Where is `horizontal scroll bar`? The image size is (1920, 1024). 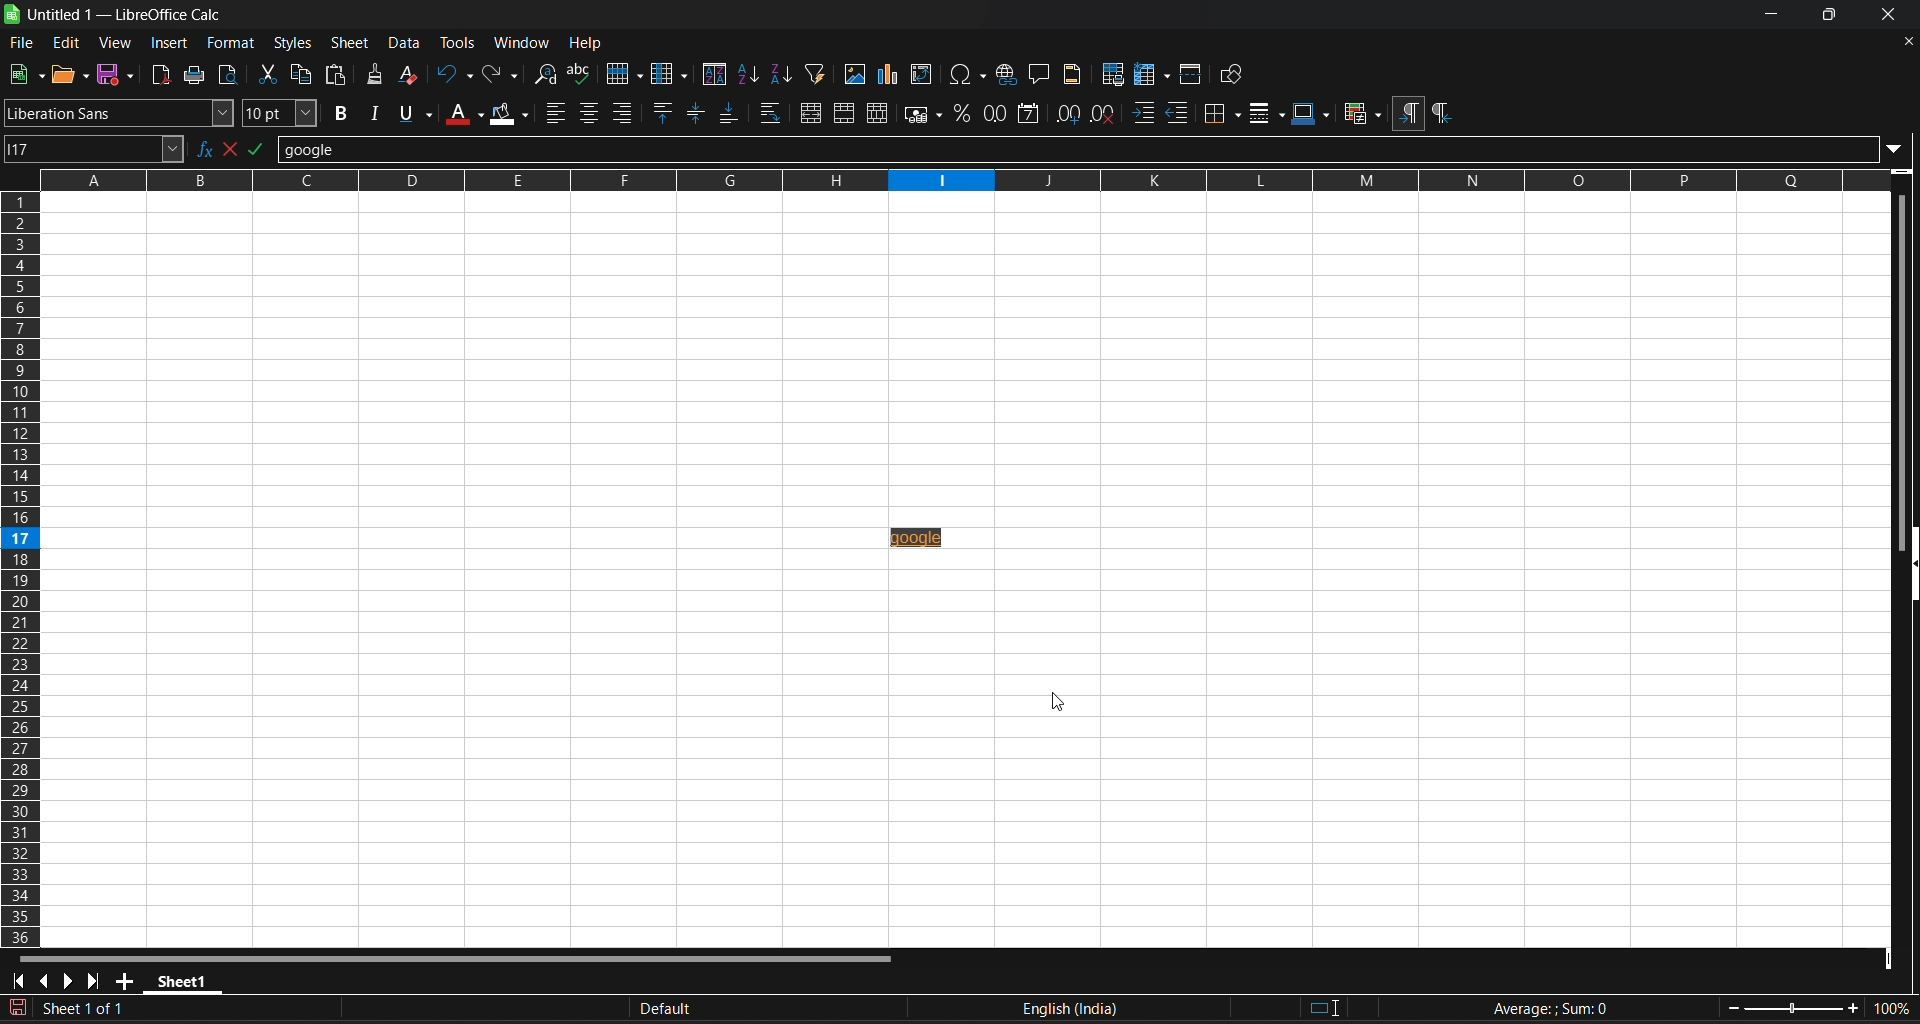
horizontal scroll bar is located at coordinates (470, 957).